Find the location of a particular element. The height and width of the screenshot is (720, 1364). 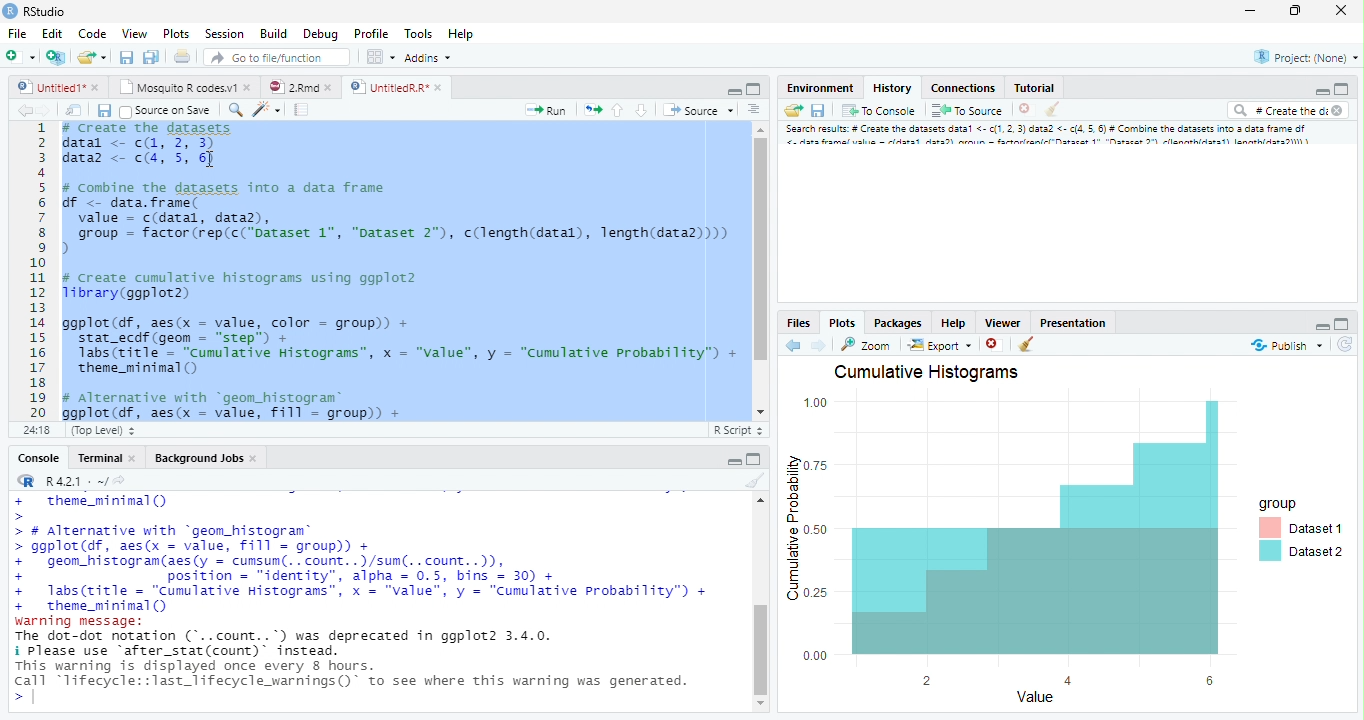

Background Jobs is located at coordinates (207, 458).